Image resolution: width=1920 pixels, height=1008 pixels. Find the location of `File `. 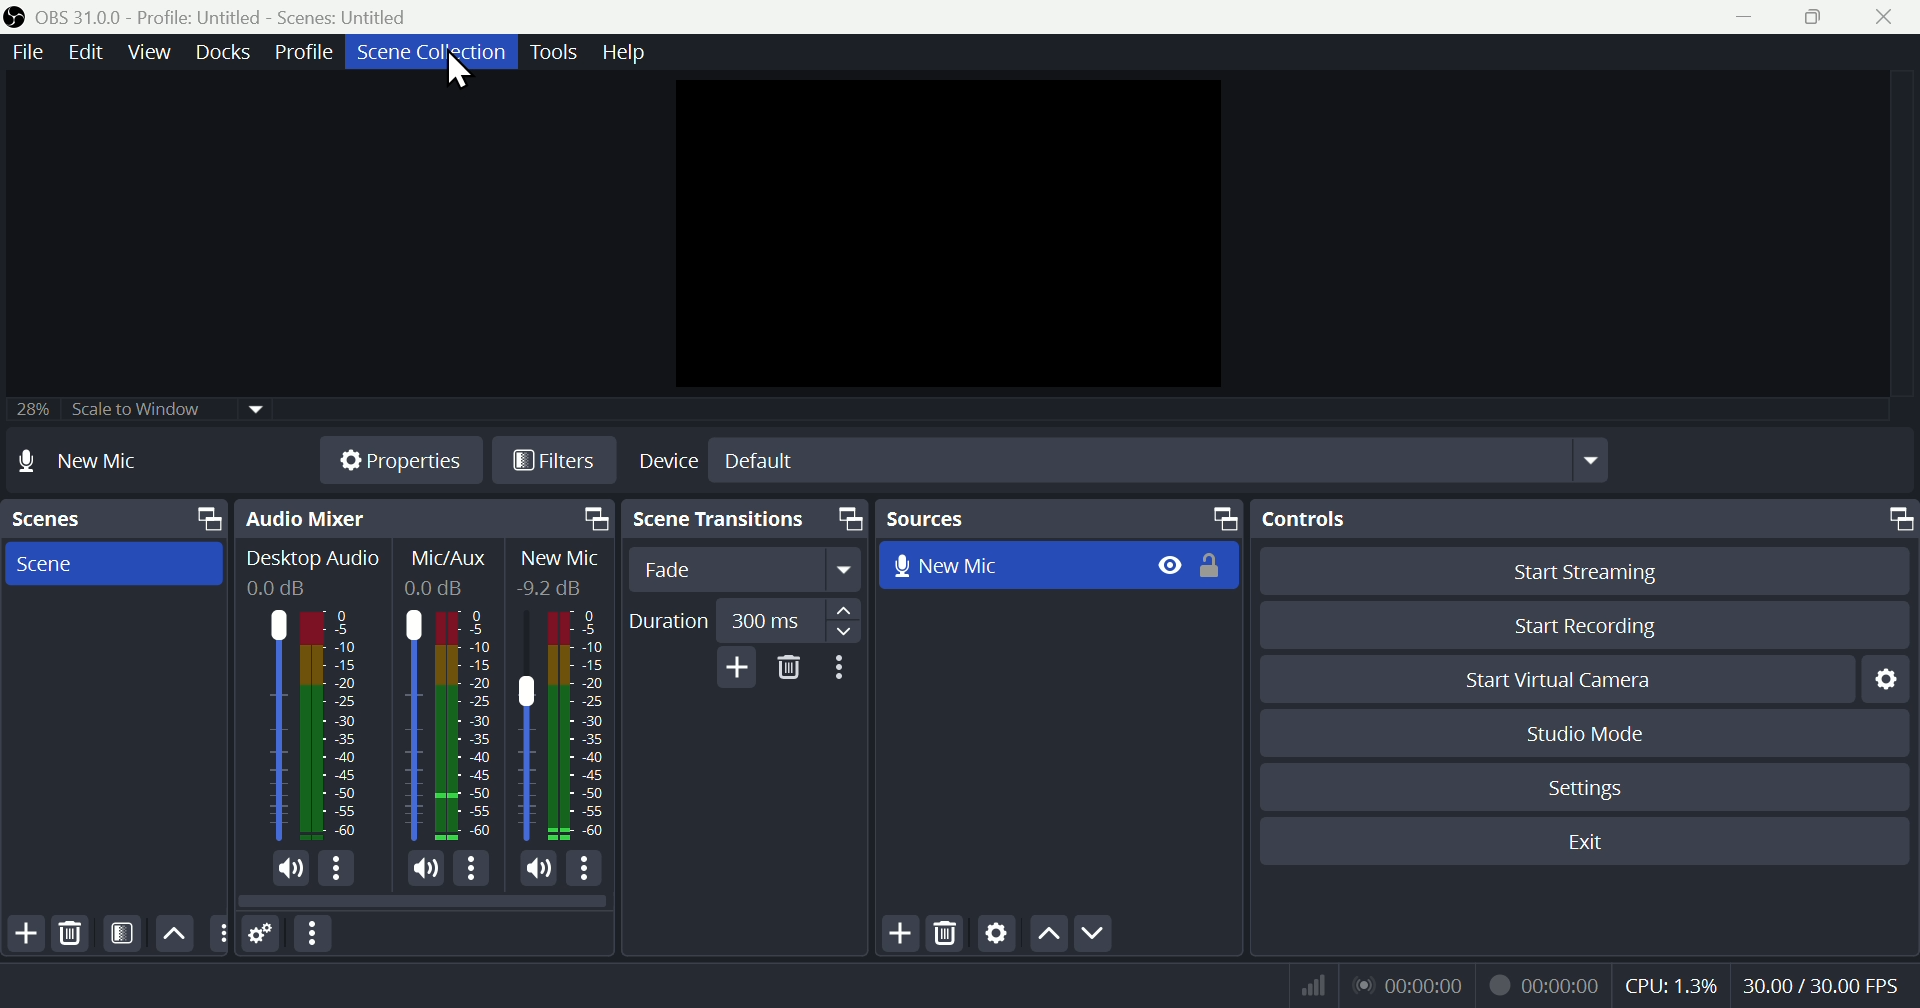

File  is located at coordinates (24, 51).